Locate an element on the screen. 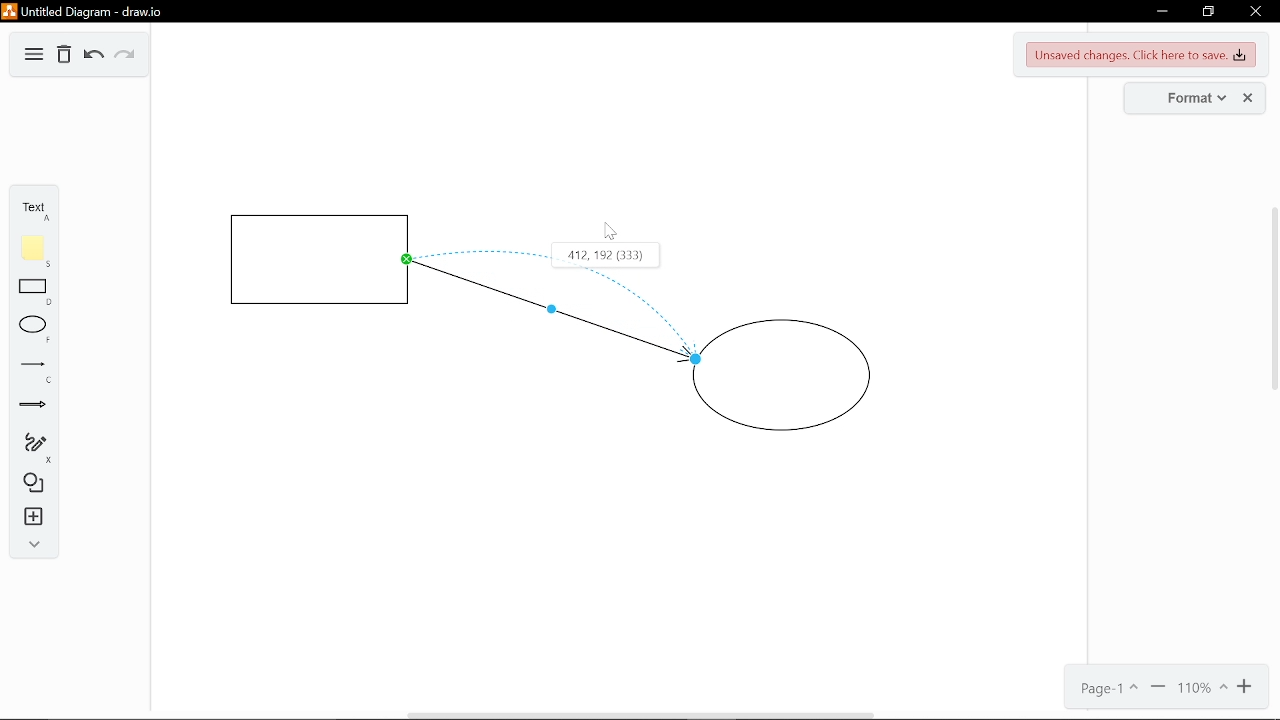 Image resolution: width=1280 pixels, height=720 pixels. Restore down is located at coordinates (1209, 11).